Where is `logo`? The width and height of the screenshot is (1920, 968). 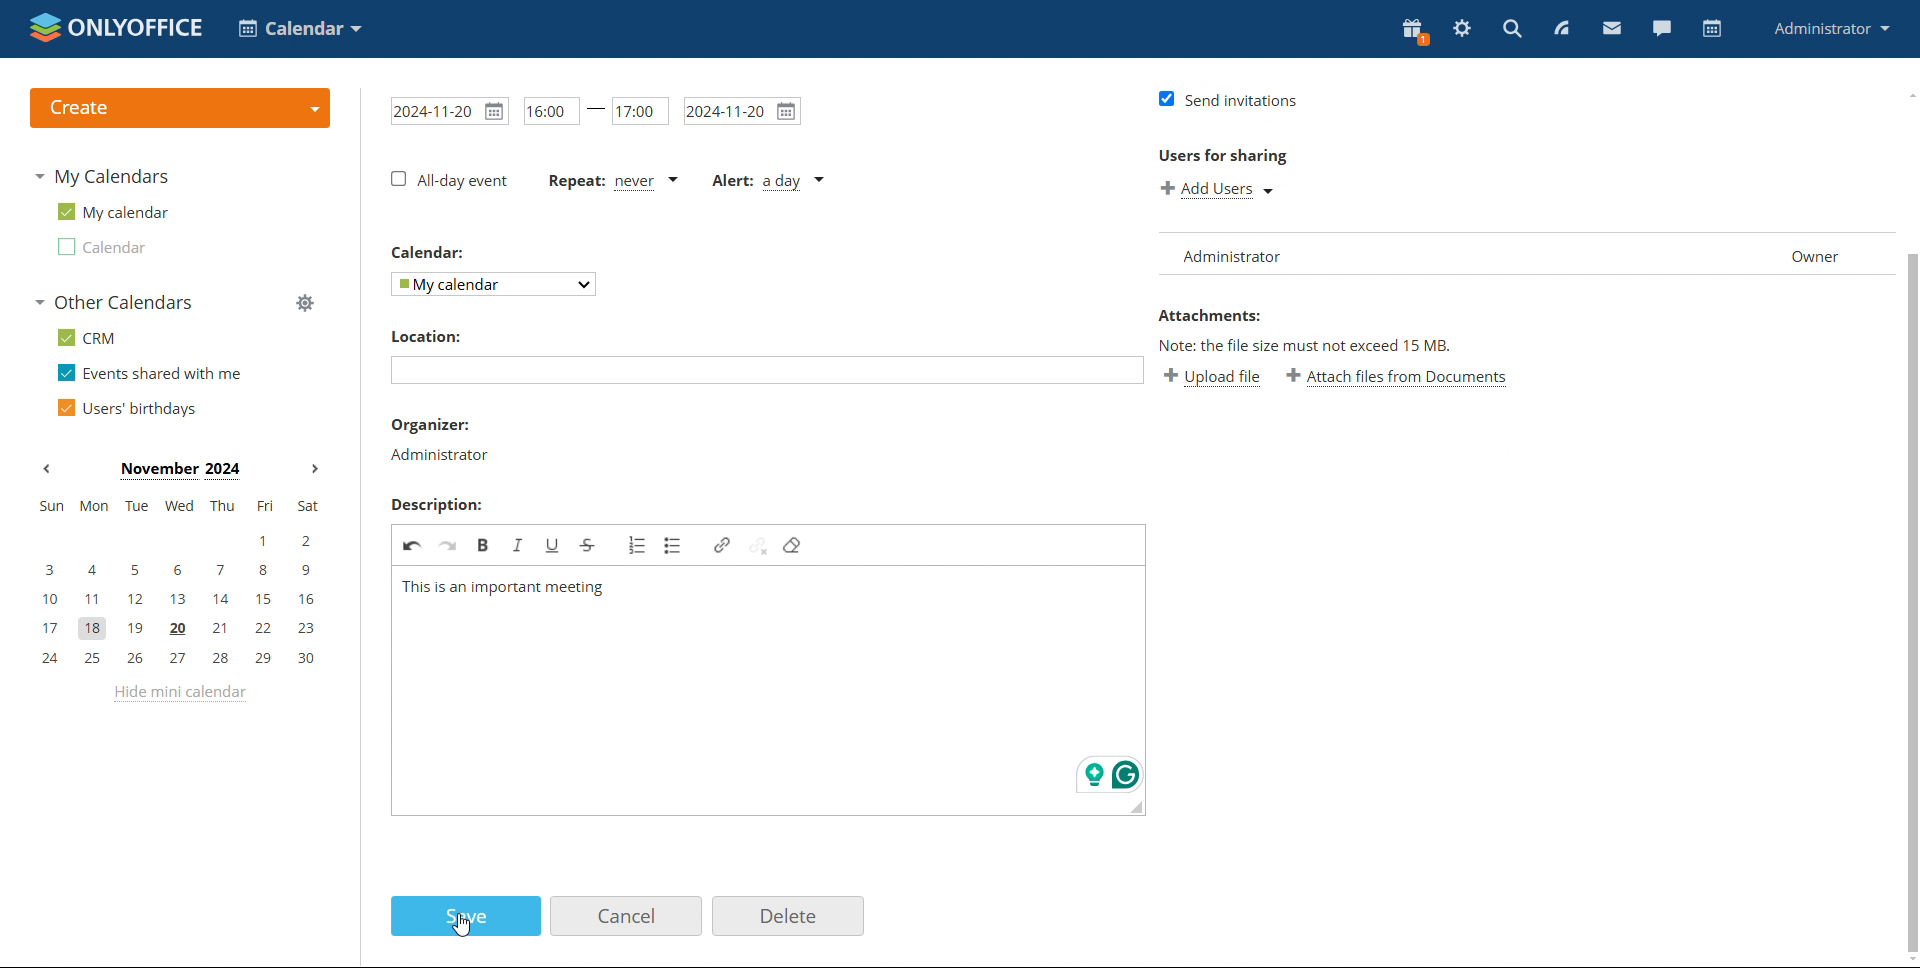
logo is located at coordinates (117, 28).